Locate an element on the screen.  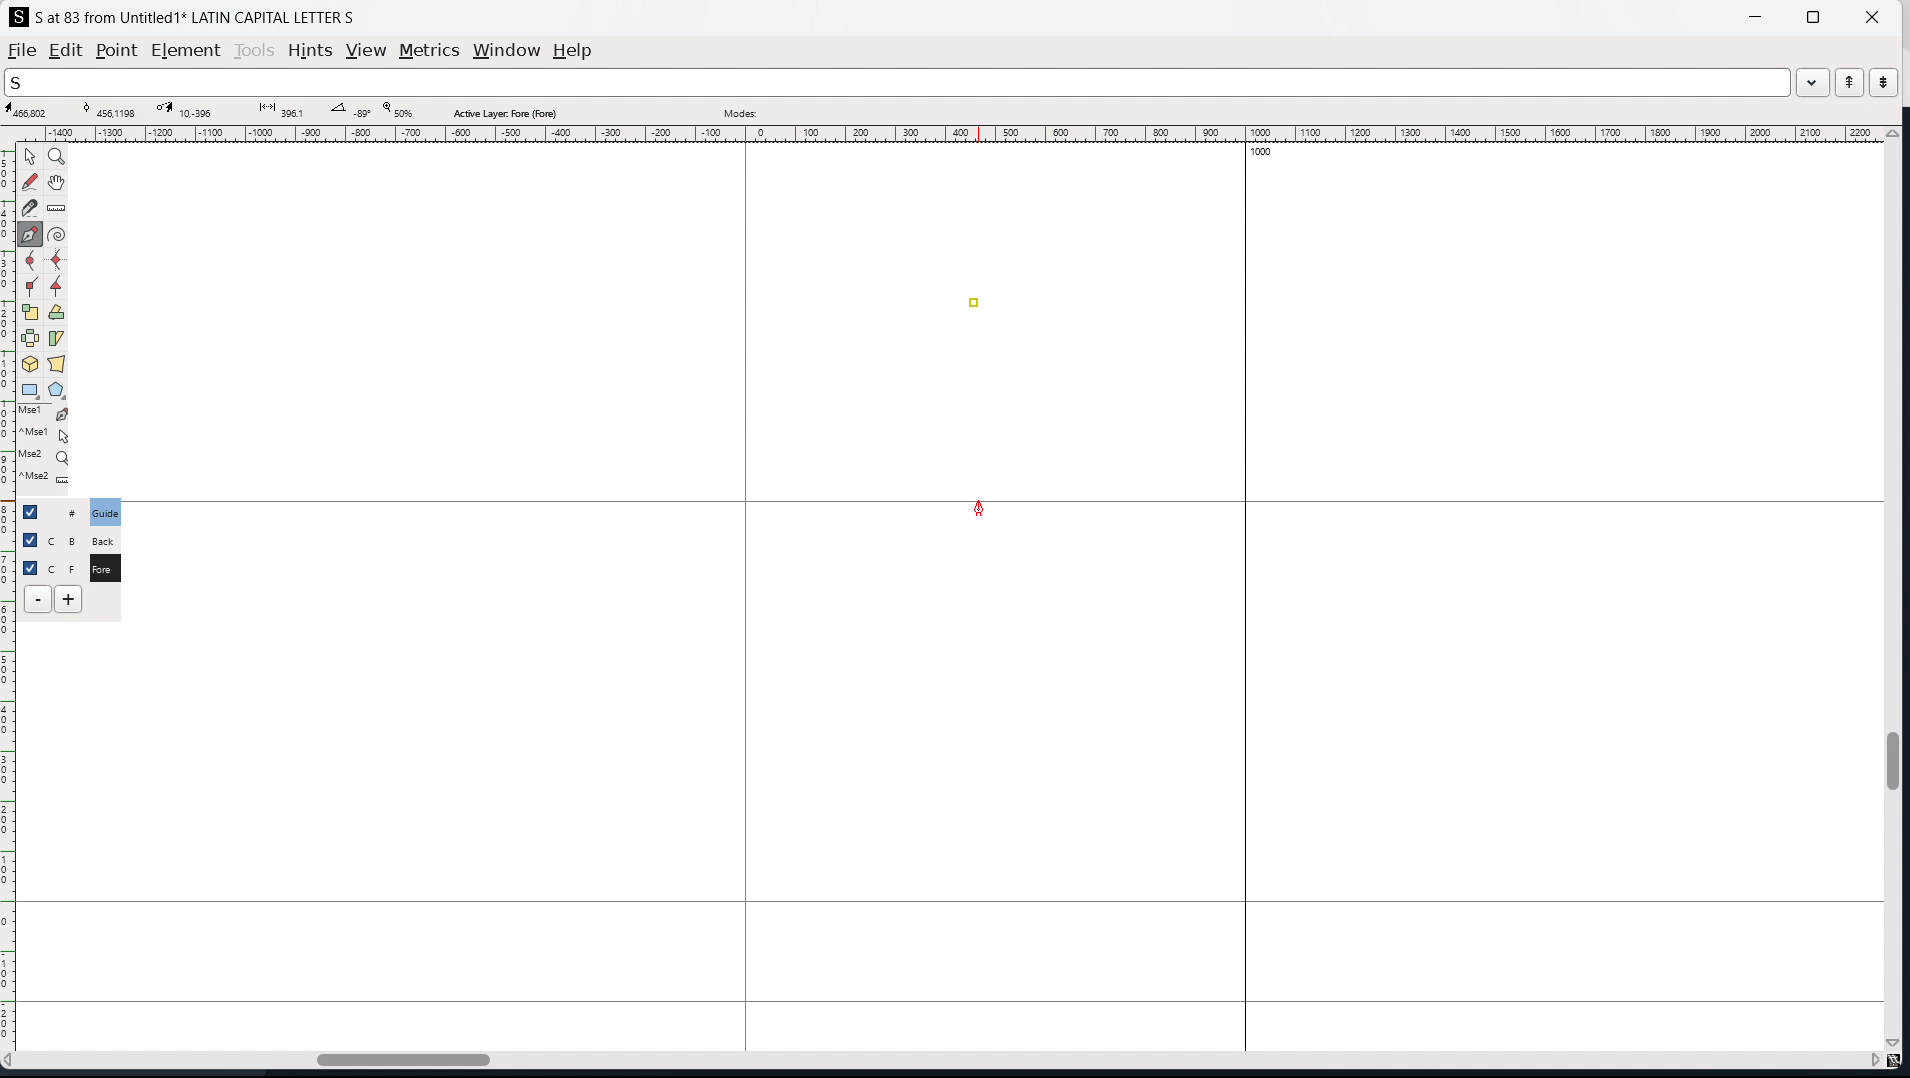
flip the selection is located at coordinates (30, 339).